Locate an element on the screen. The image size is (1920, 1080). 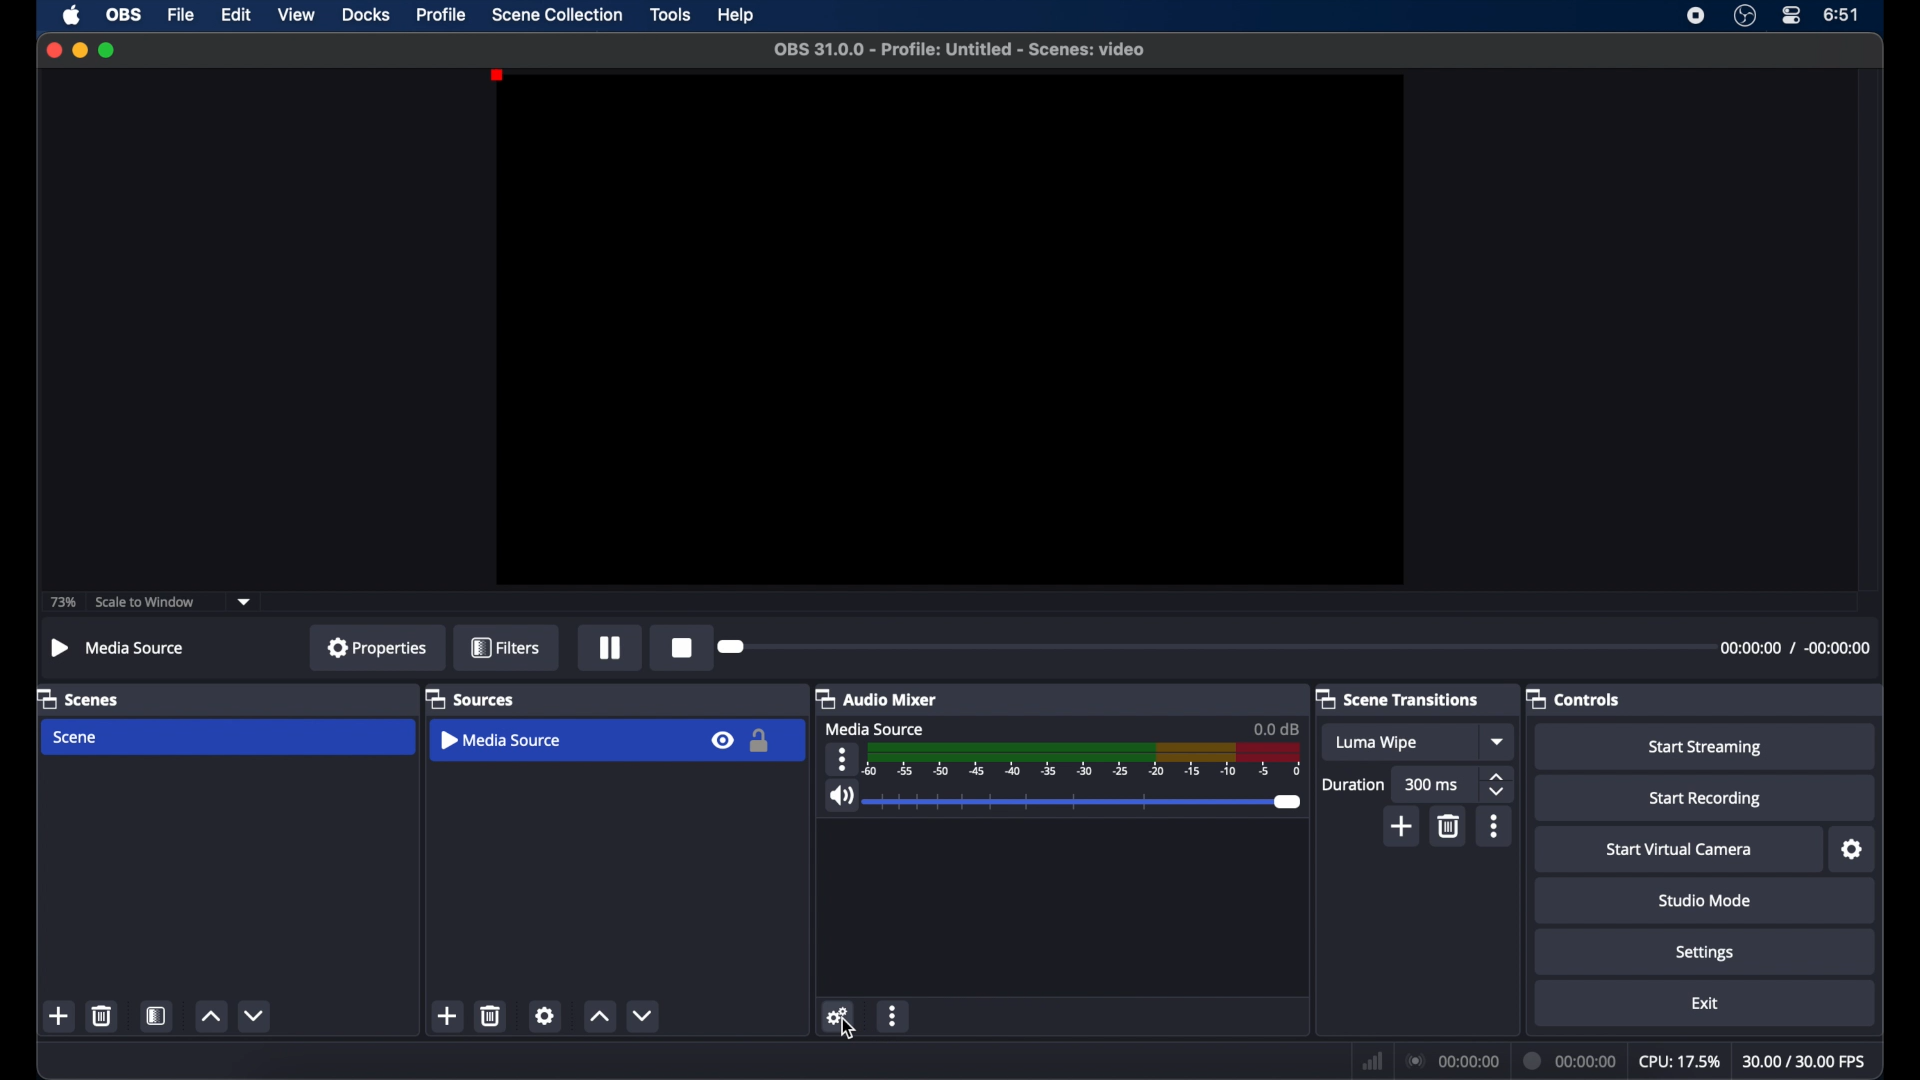
more options is located at coordinates (1495, 826).